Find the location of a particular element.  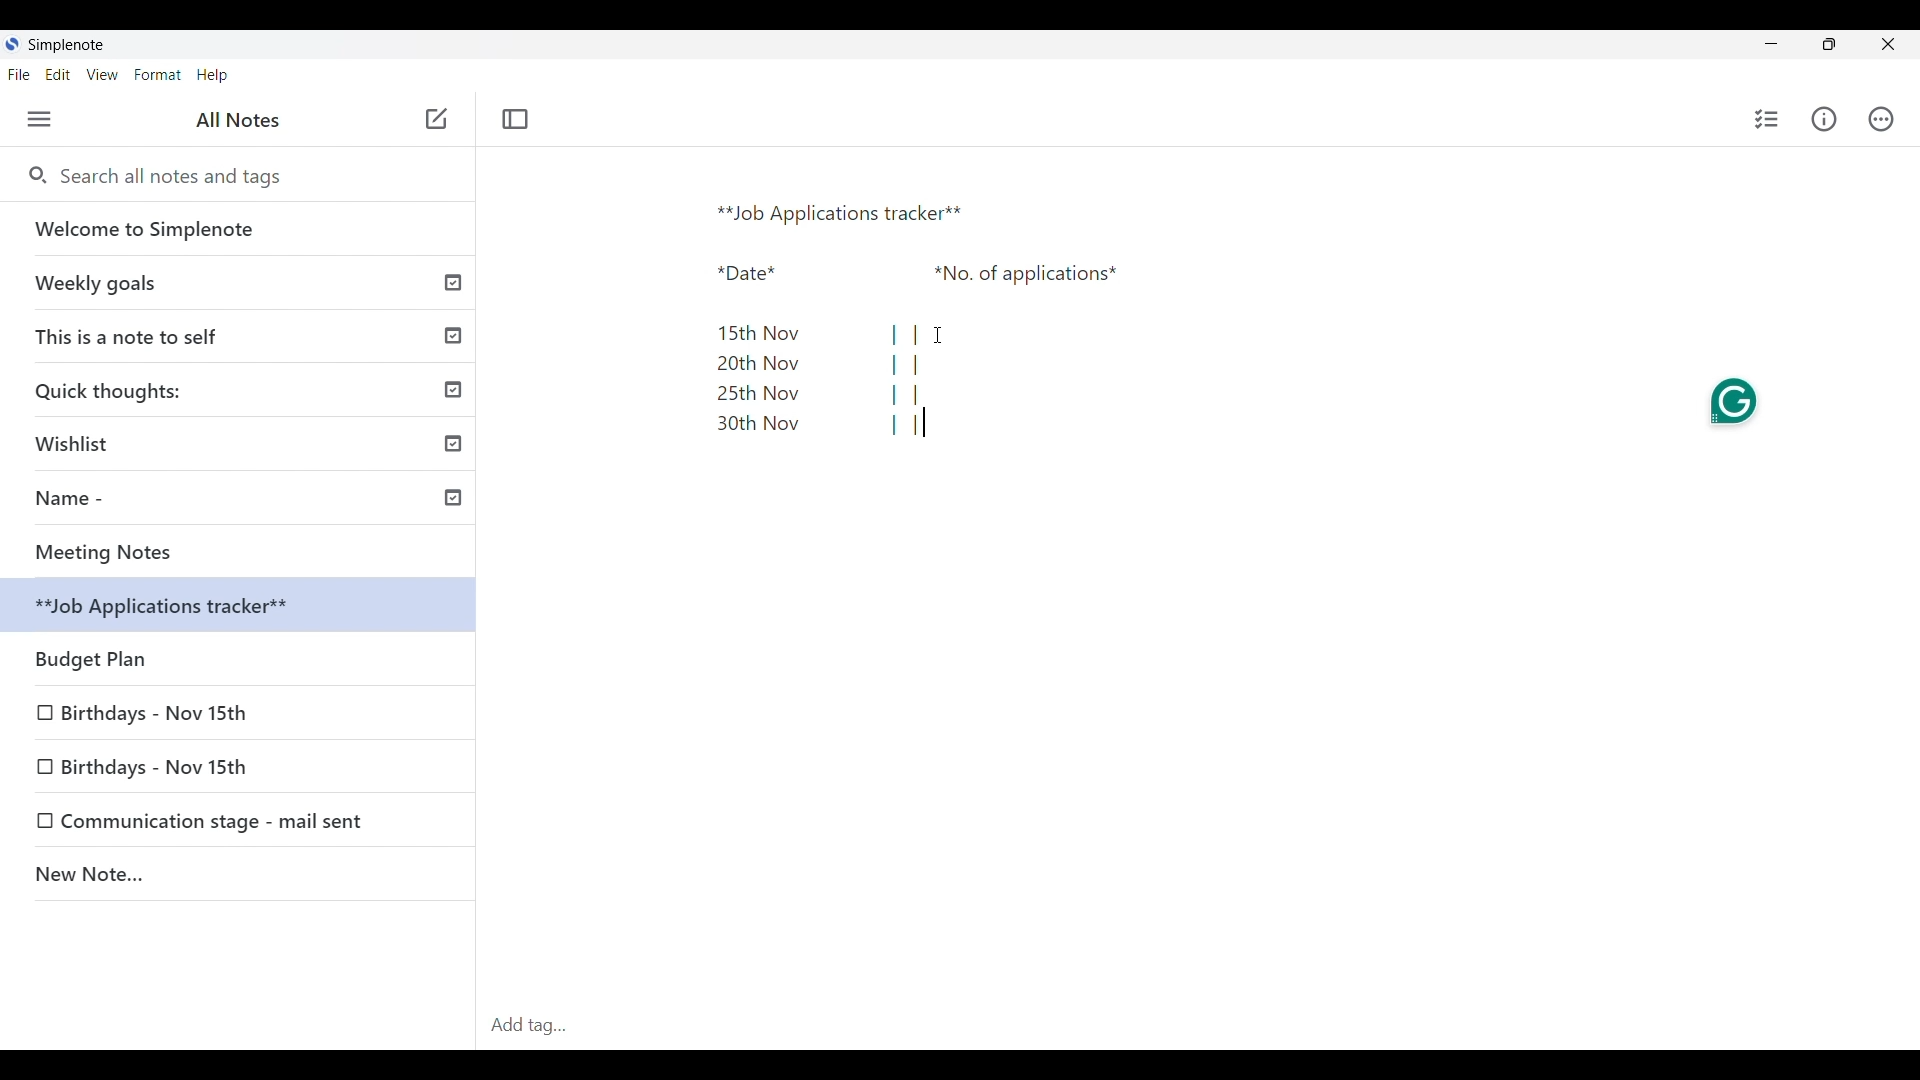

Maximize is located at coordinates (1829, 44).